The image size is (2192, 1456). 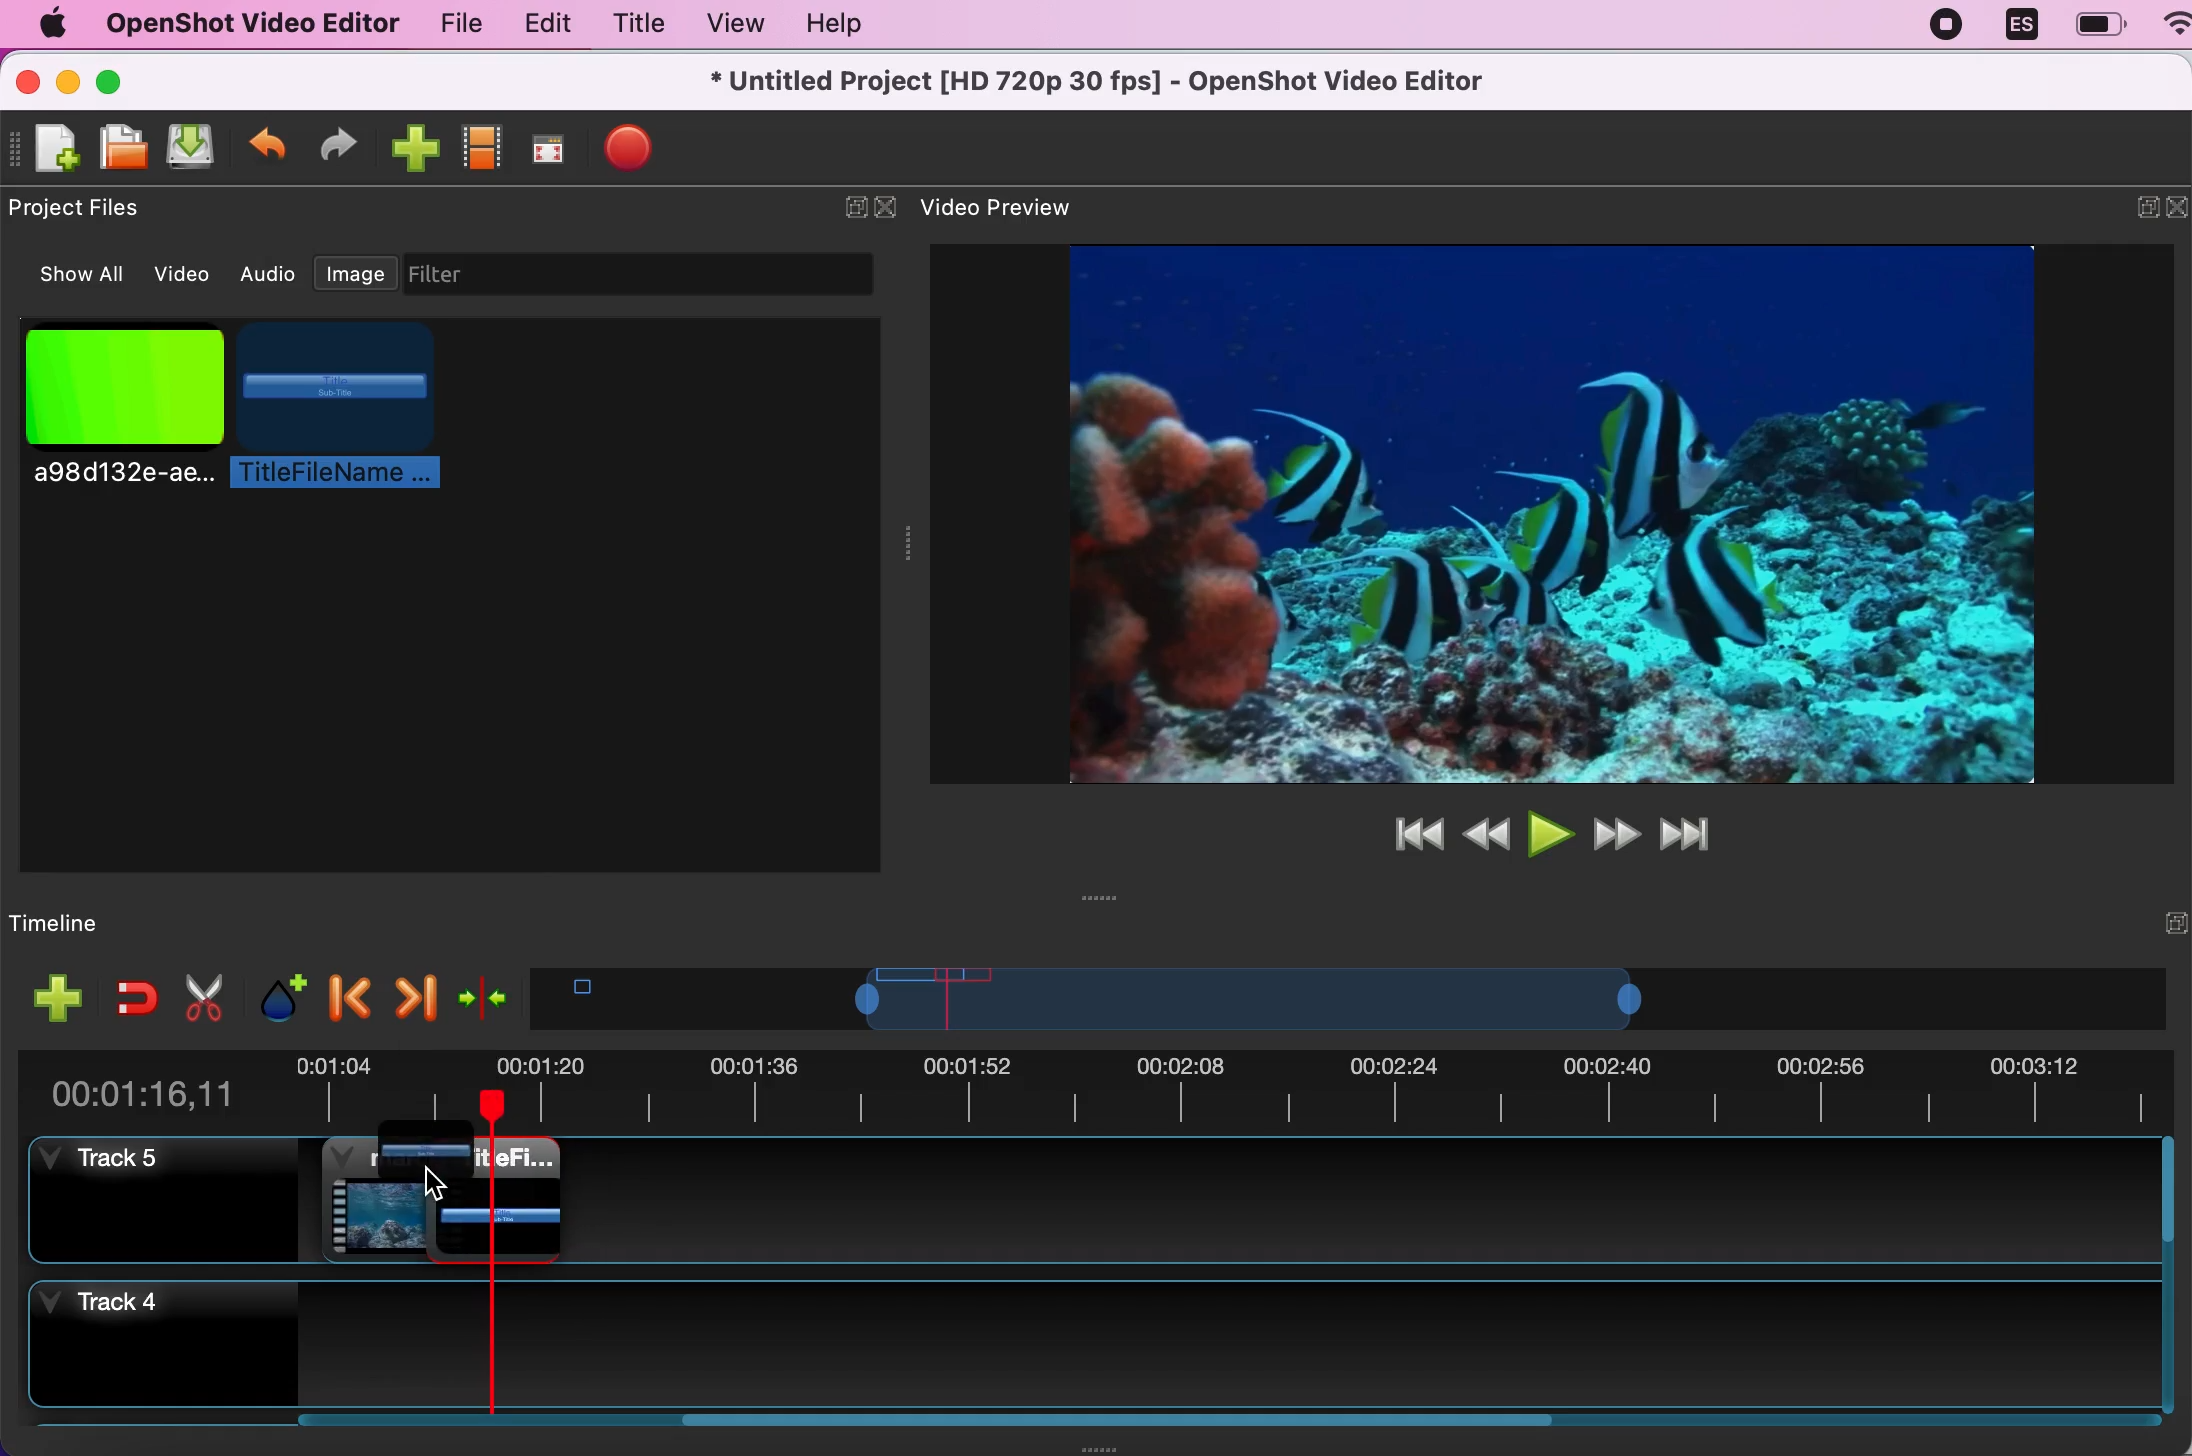 I want to click on add marker, so click(x=274, y=995).